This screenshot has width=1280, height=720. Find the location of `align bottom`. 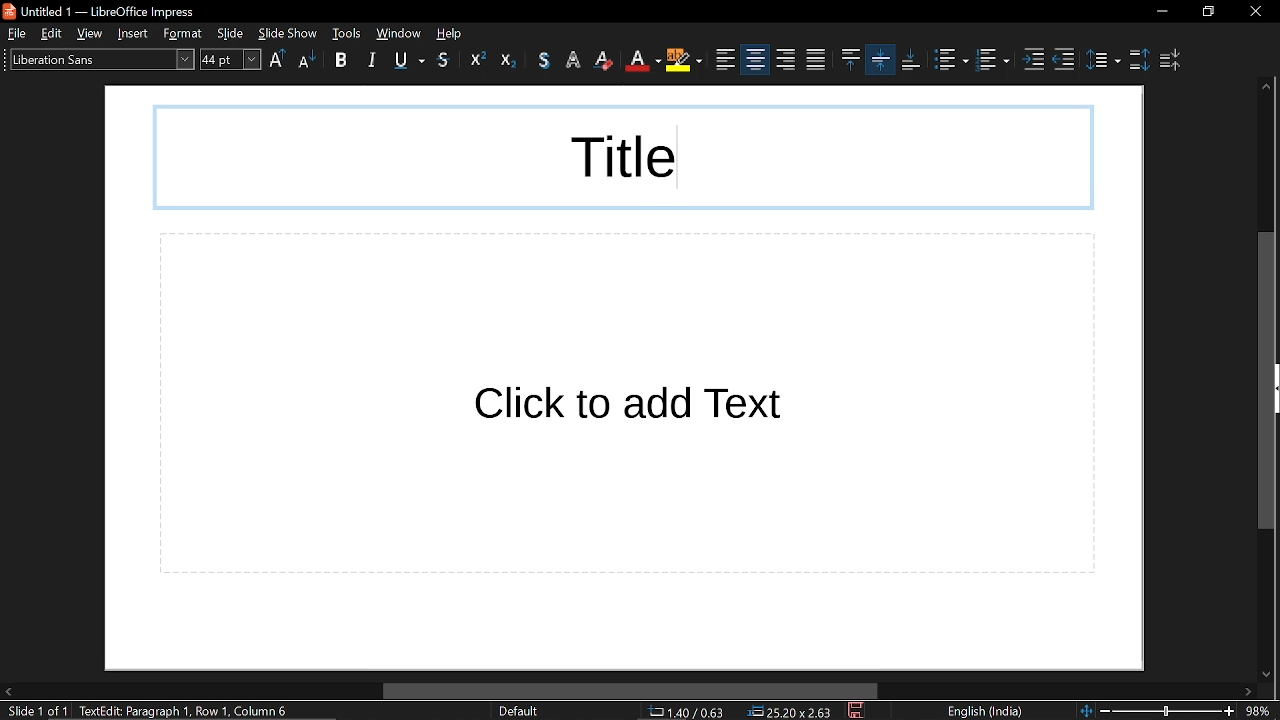

align bottom is located at coordinates (881, 59).